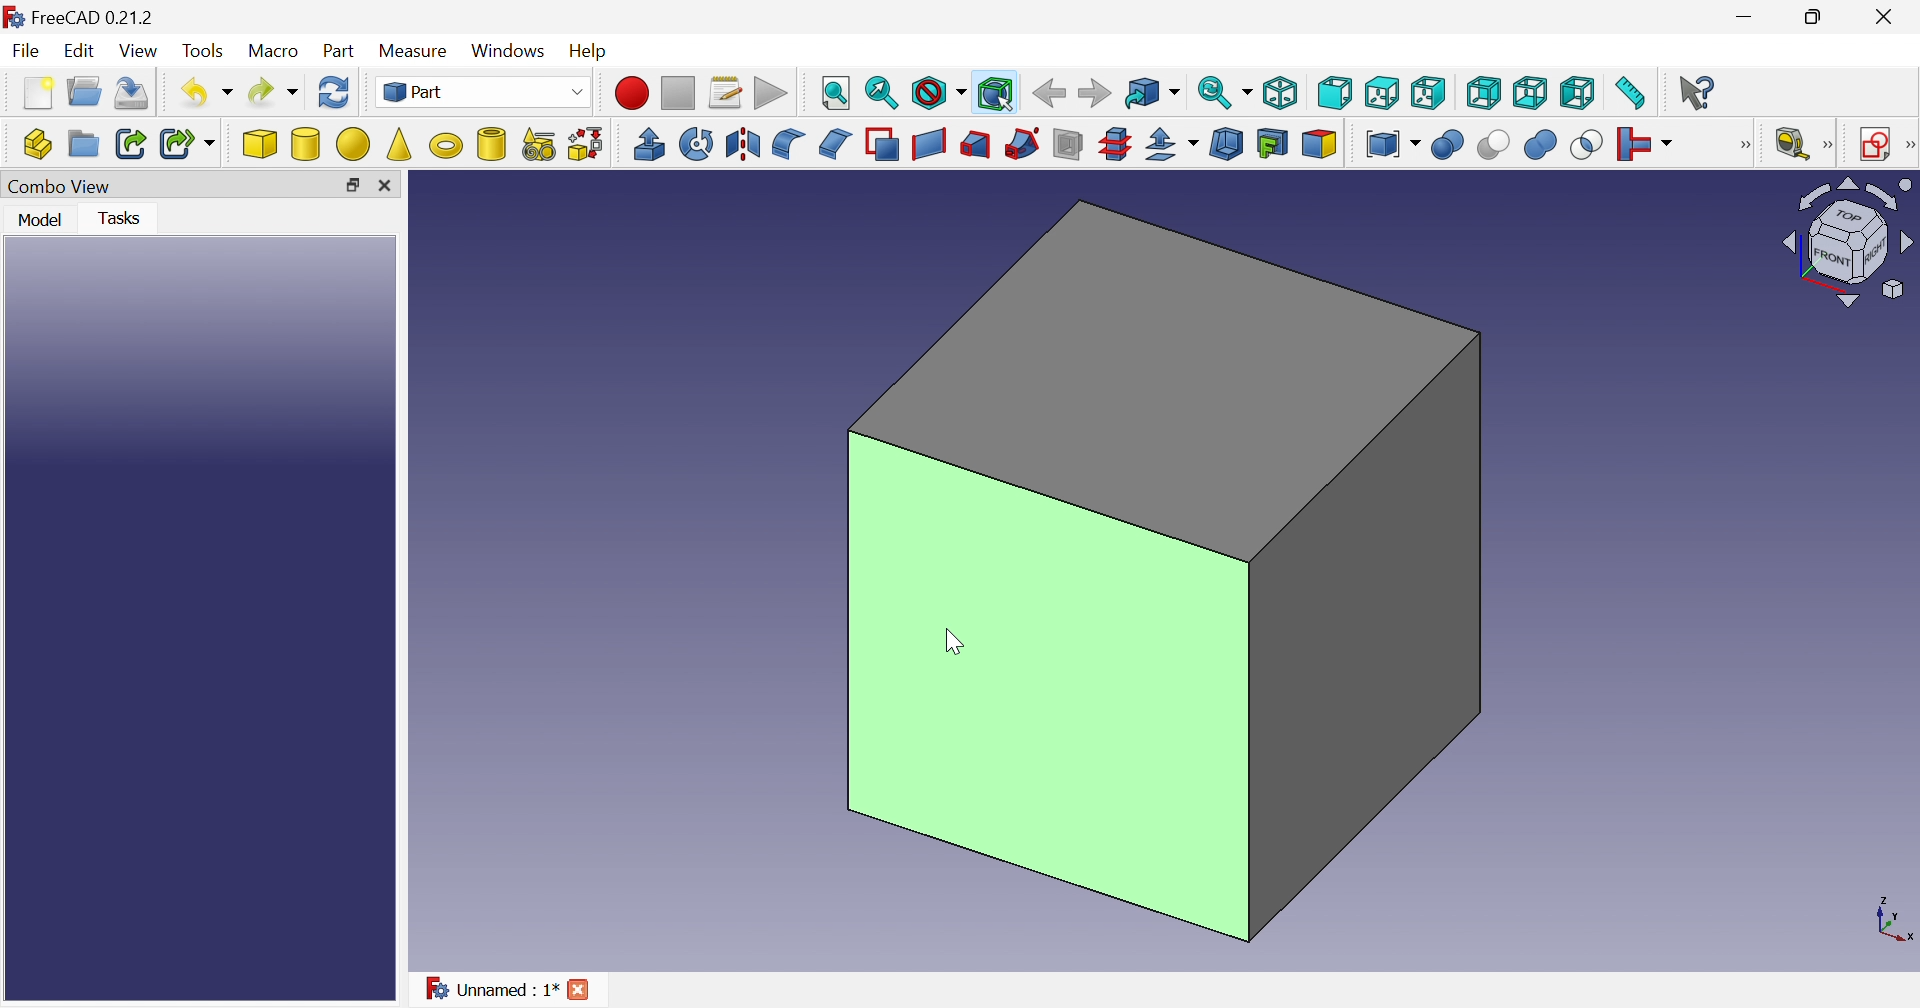 The width and height of the screenshot is (1920, 1008). I want to click on Cylinder, so click(307, 144).